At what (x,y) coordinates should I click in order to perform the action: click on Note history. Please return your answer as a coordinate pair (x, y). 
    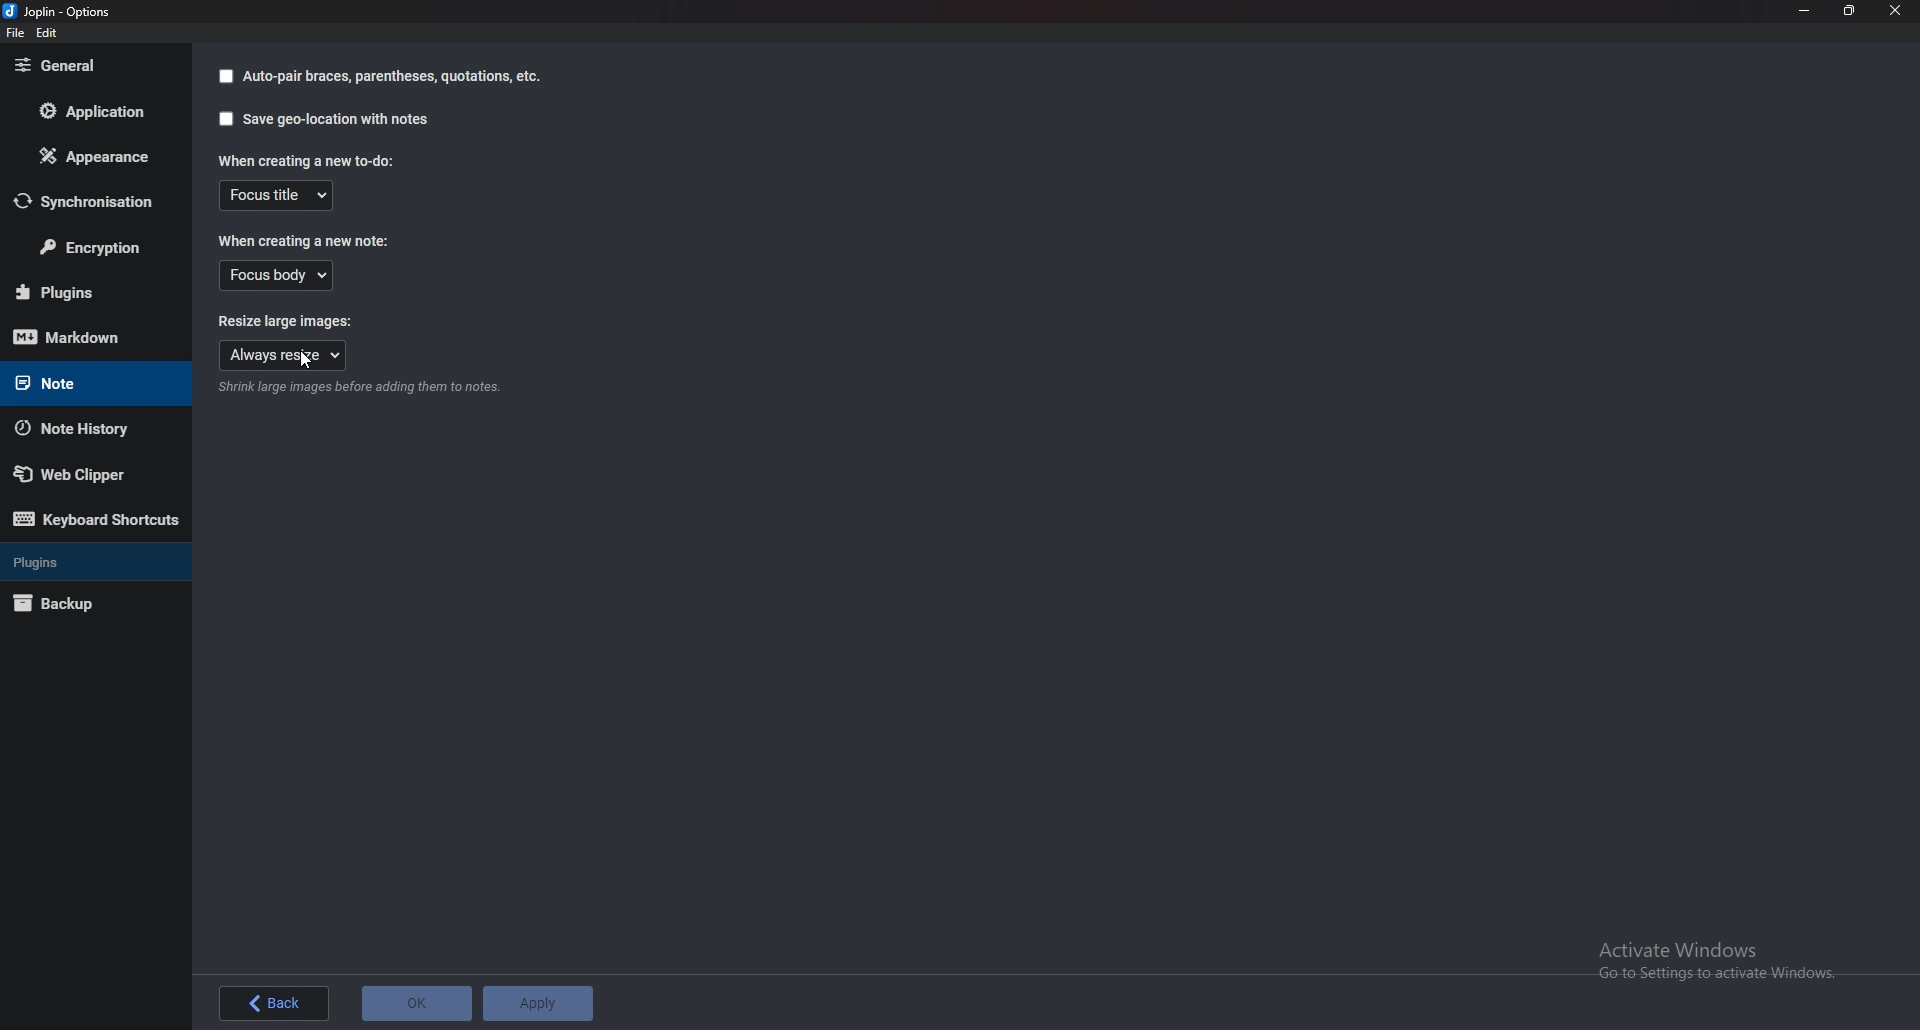
    Looking at the image, I should click on (82, 428).